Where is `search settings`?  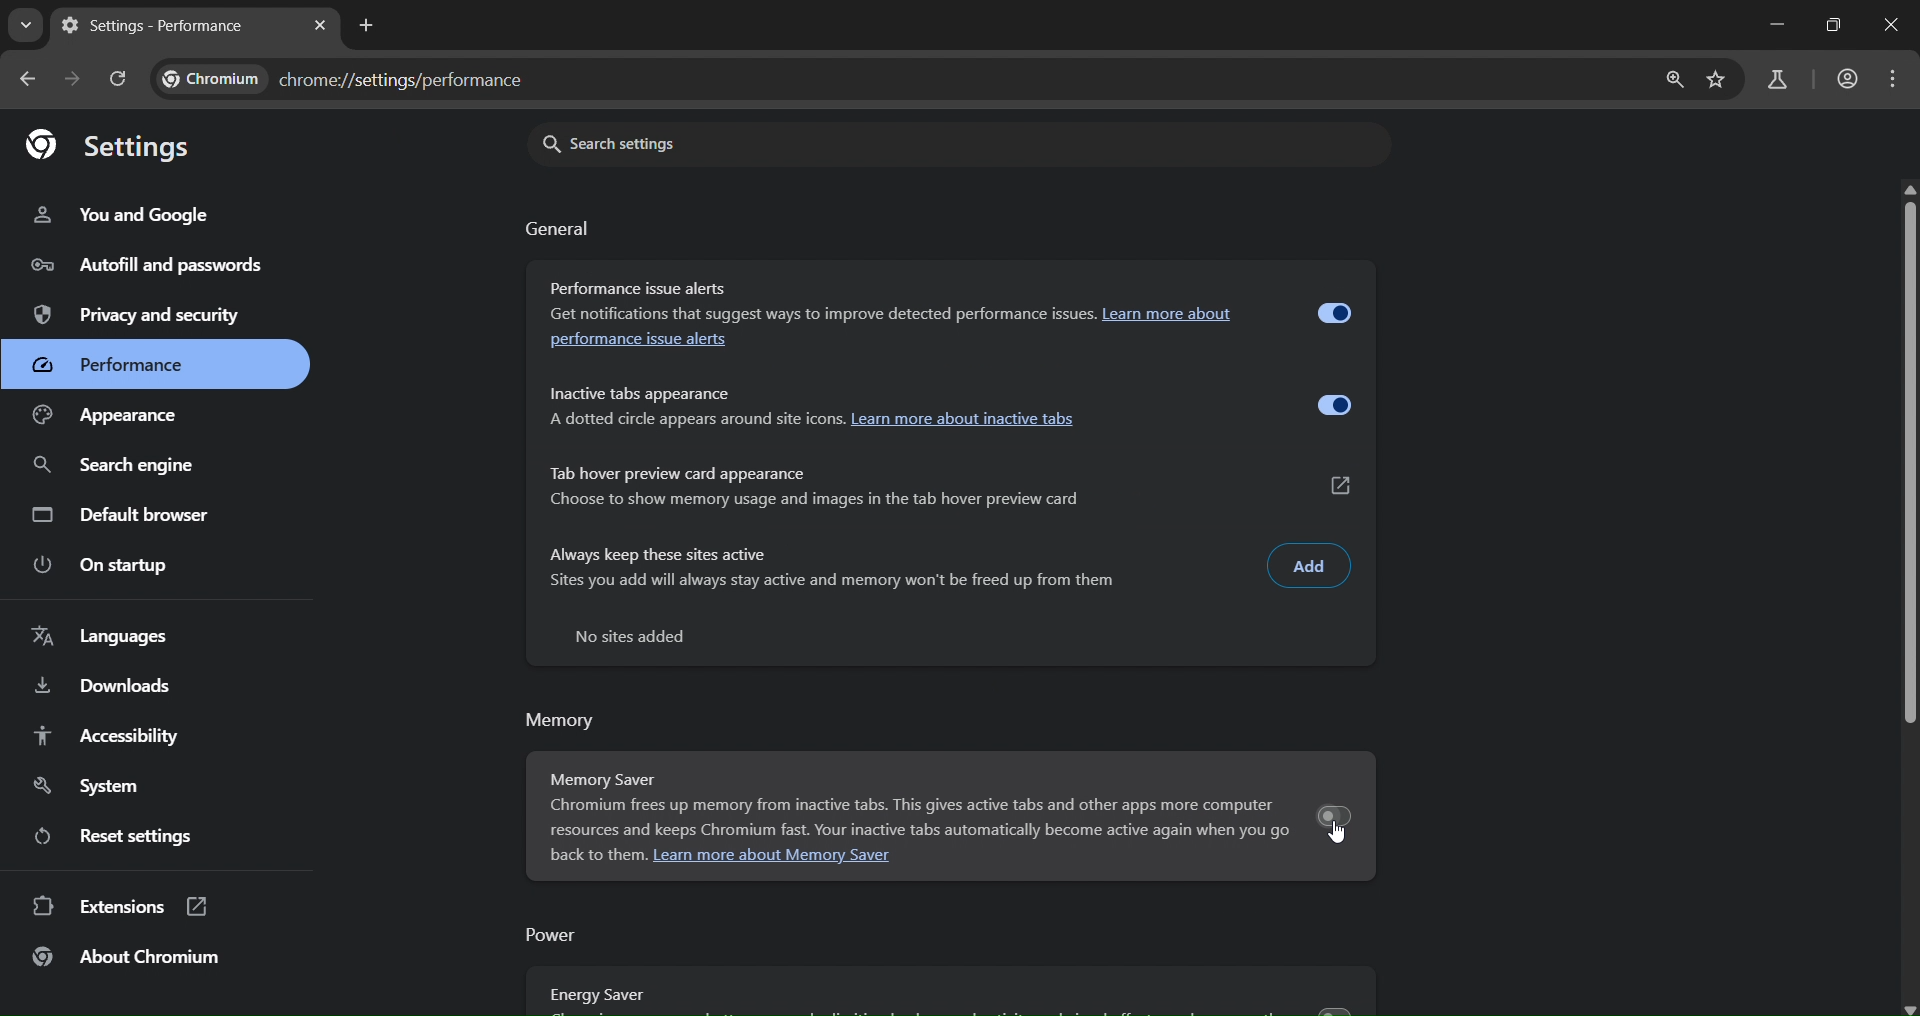
search settings is located at coordinates (958, 144).